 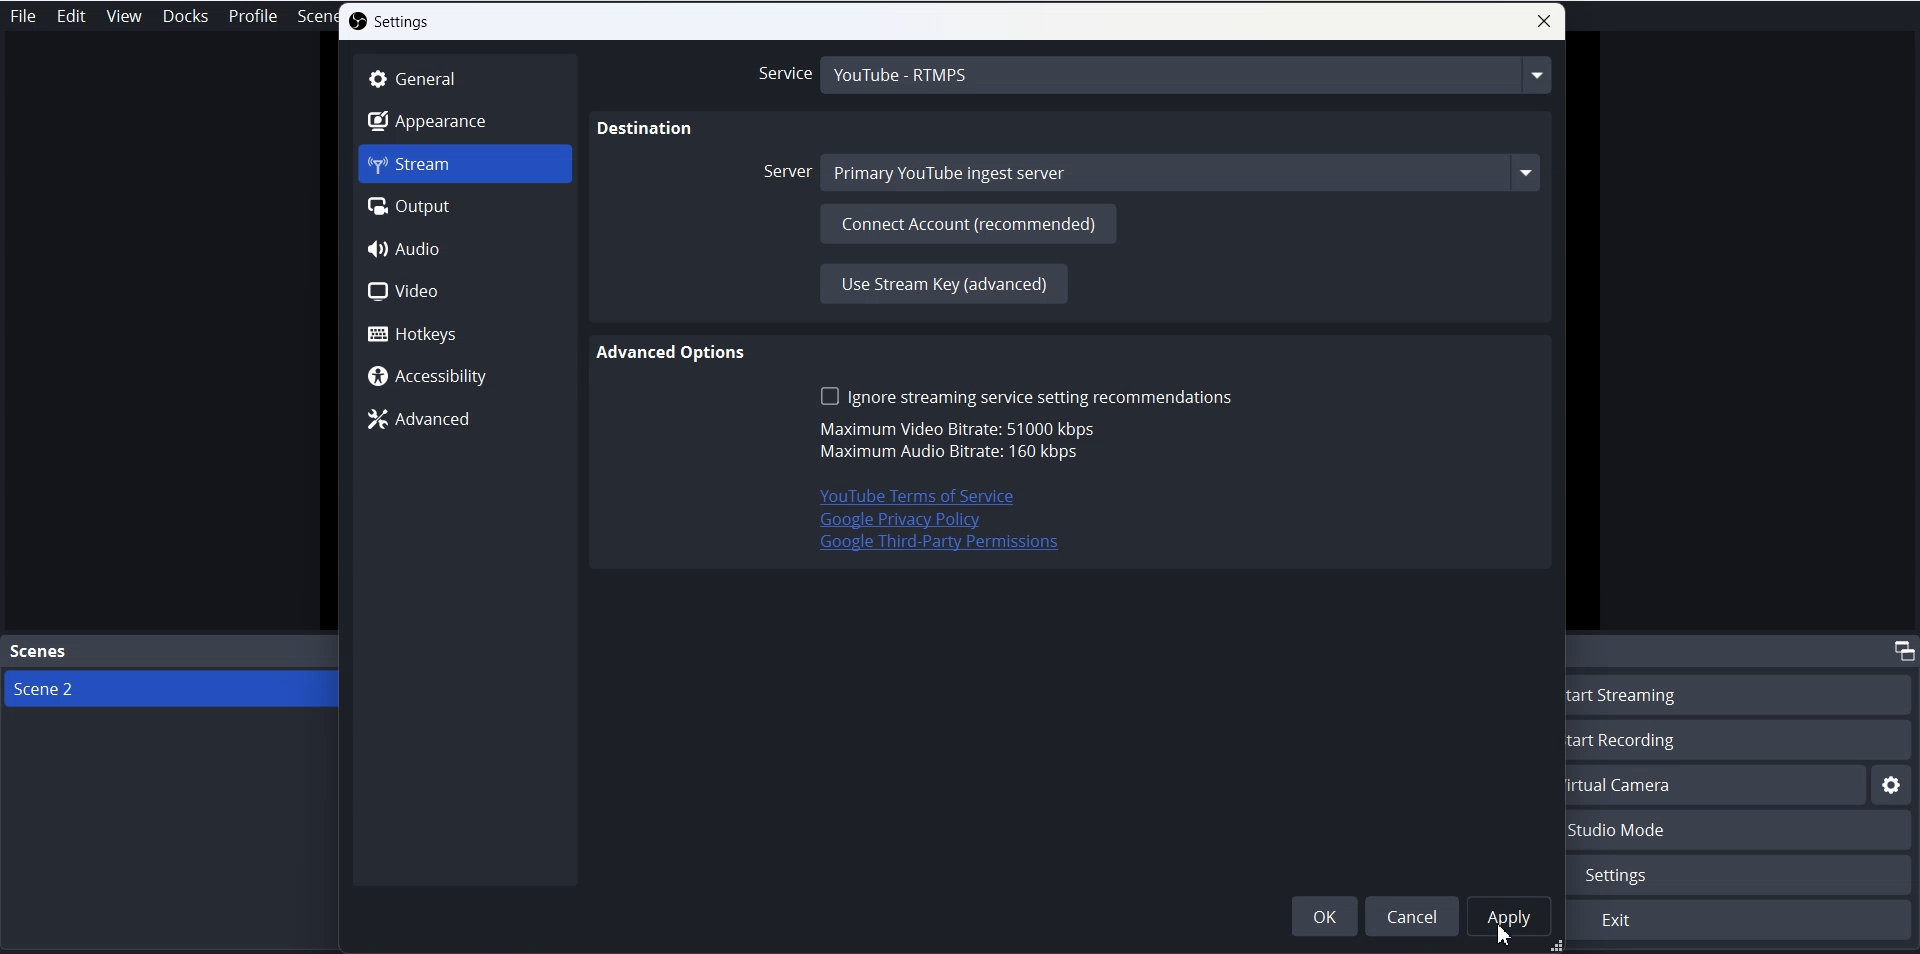 What do you see at coordinates (465, 120) in the screenshot?
I see `Appearance` at bounding box center [465, 120].